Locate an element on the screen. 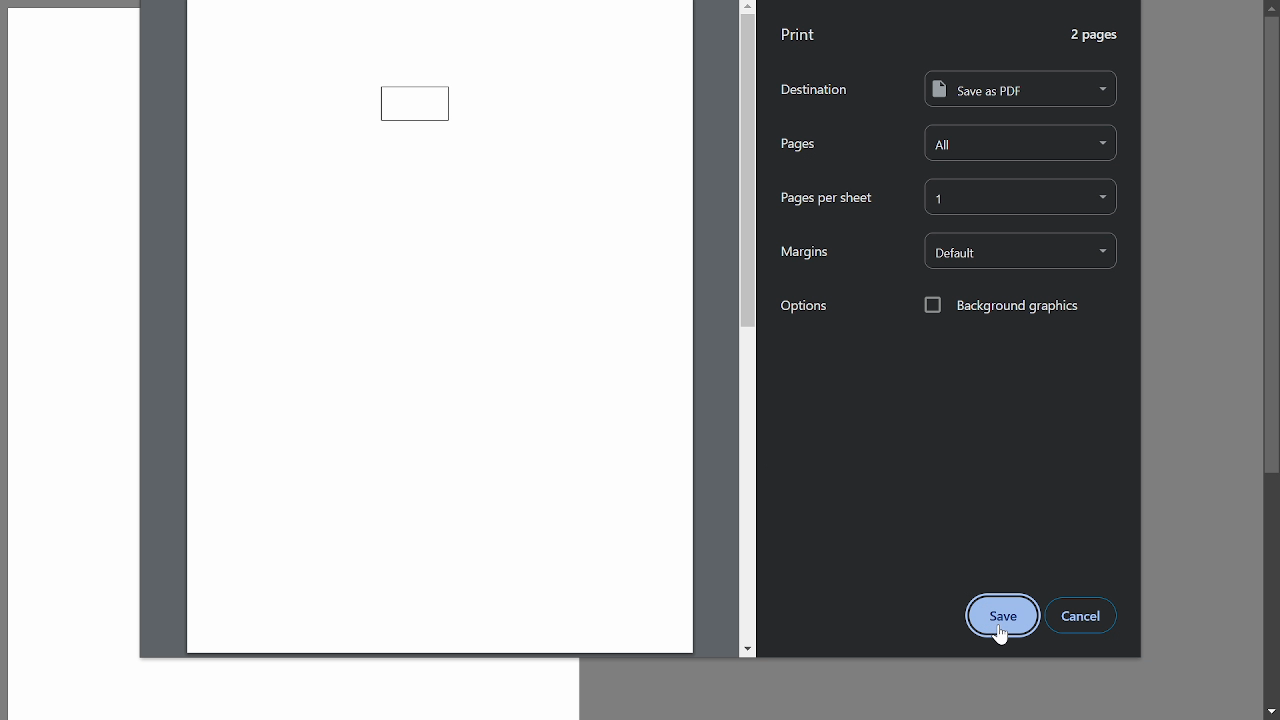 The width and height of the screenshot is (1280, 720). current diagram is located at coordinates (419, 104).